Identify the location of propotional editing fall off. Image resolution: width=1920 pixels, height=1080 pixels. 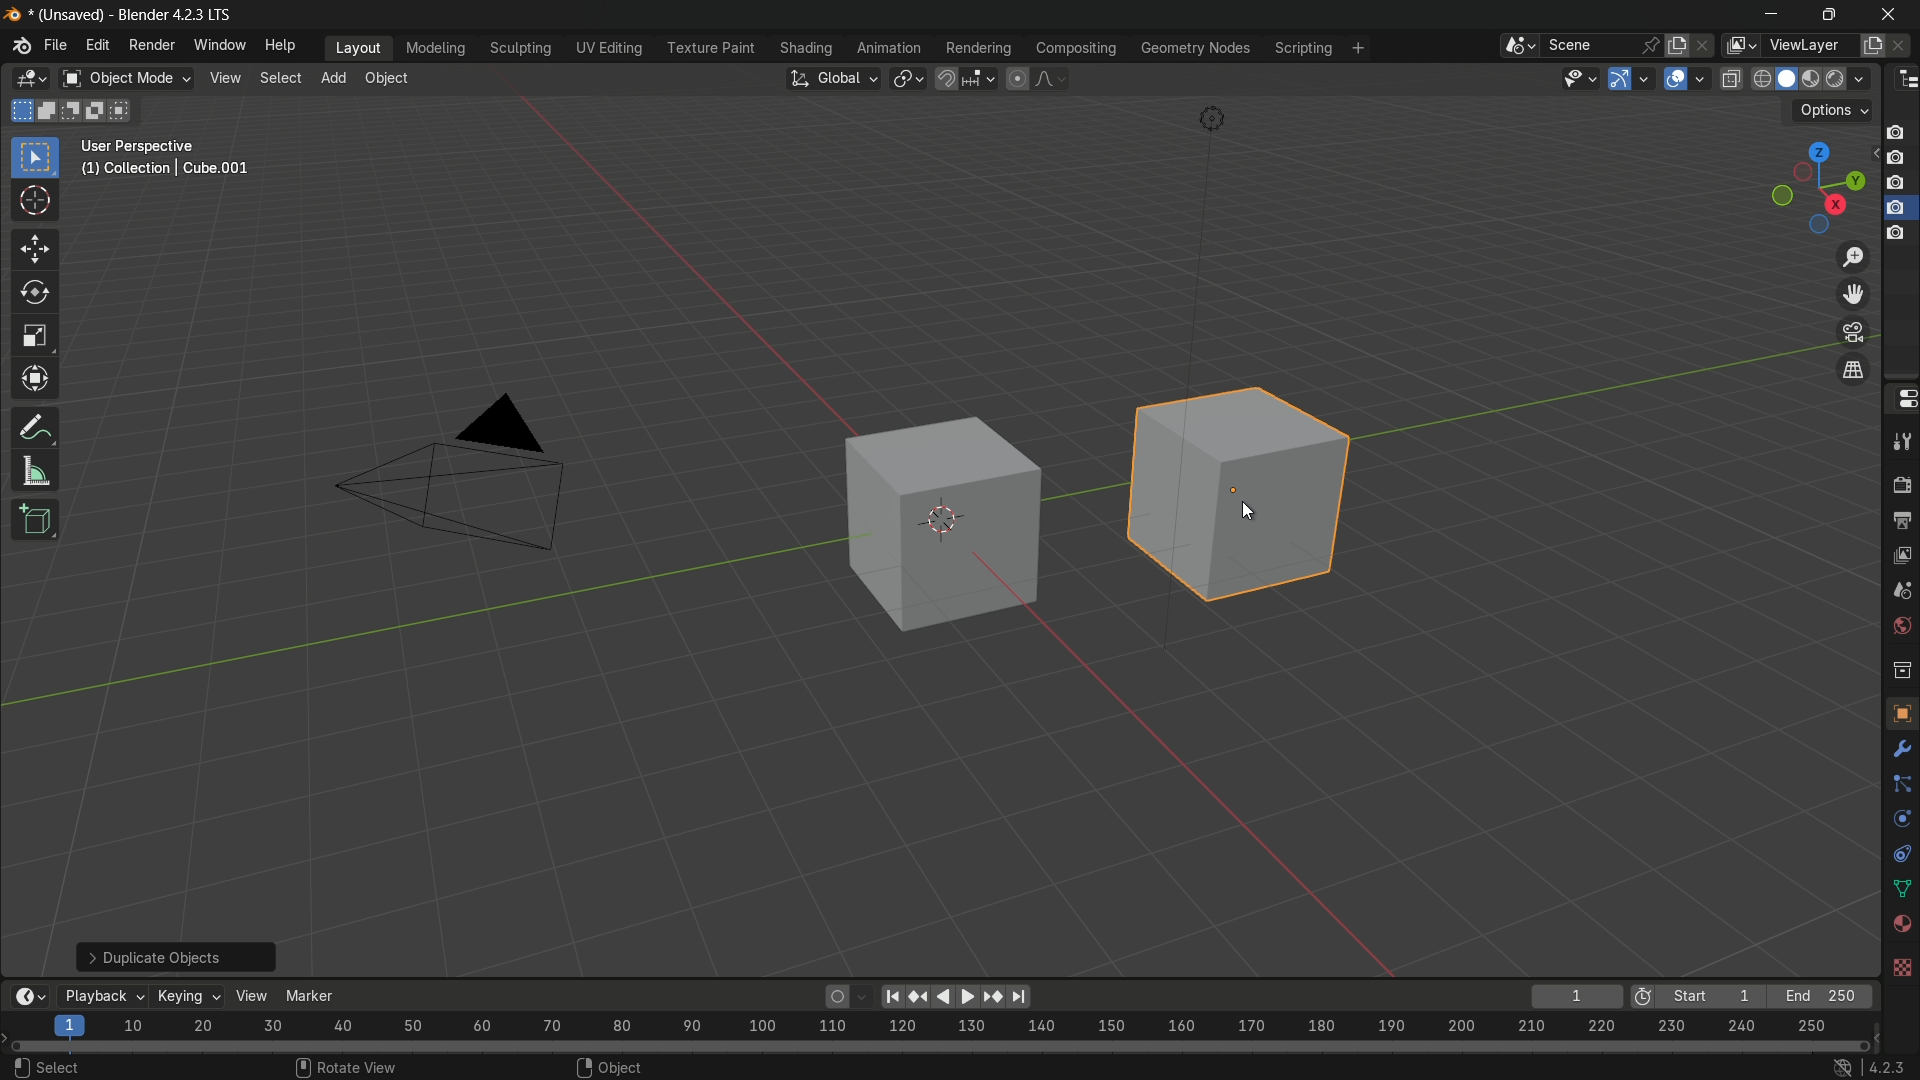
(1052, 78).